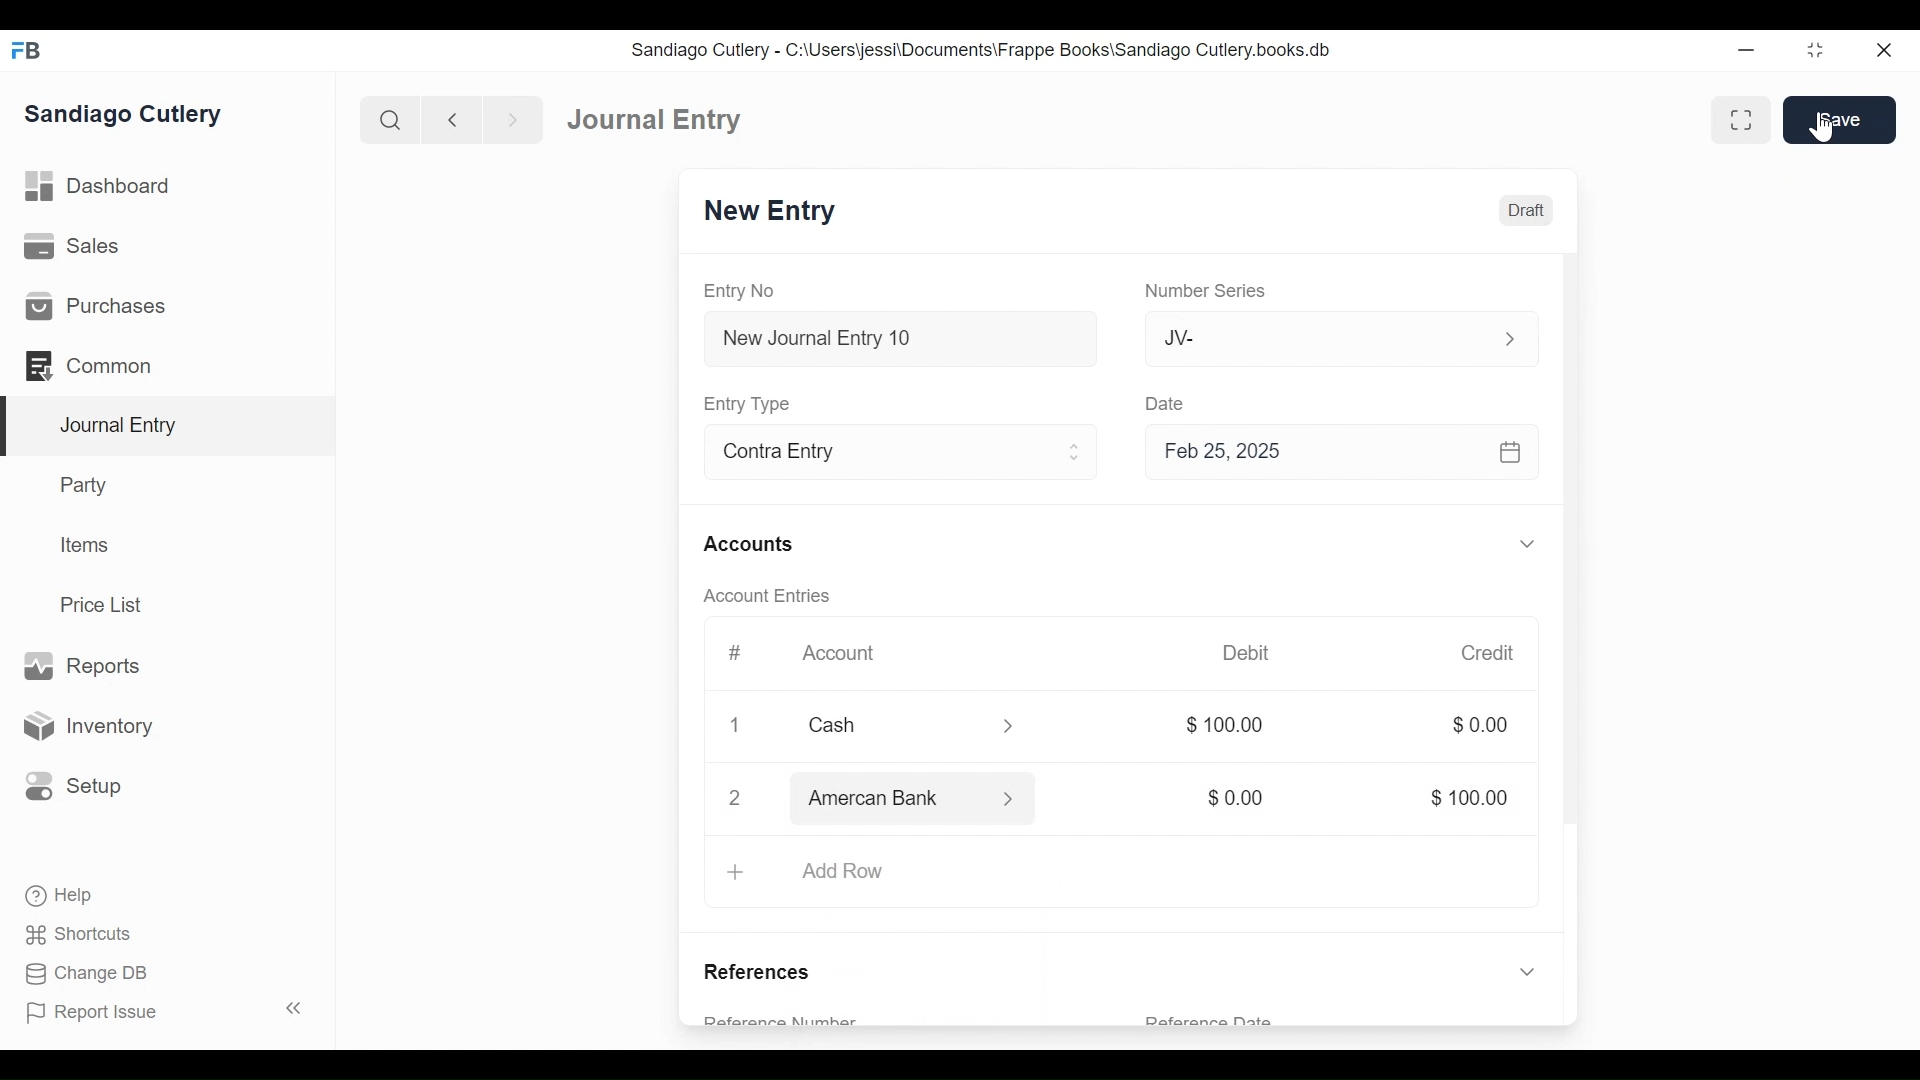 The width and height of the screenshot is (1920, 1080). What do you see at coordinates (1575, 572) in the screenshot?
I see `Vertical Scroll bar` at bounding box center [1575, 572].